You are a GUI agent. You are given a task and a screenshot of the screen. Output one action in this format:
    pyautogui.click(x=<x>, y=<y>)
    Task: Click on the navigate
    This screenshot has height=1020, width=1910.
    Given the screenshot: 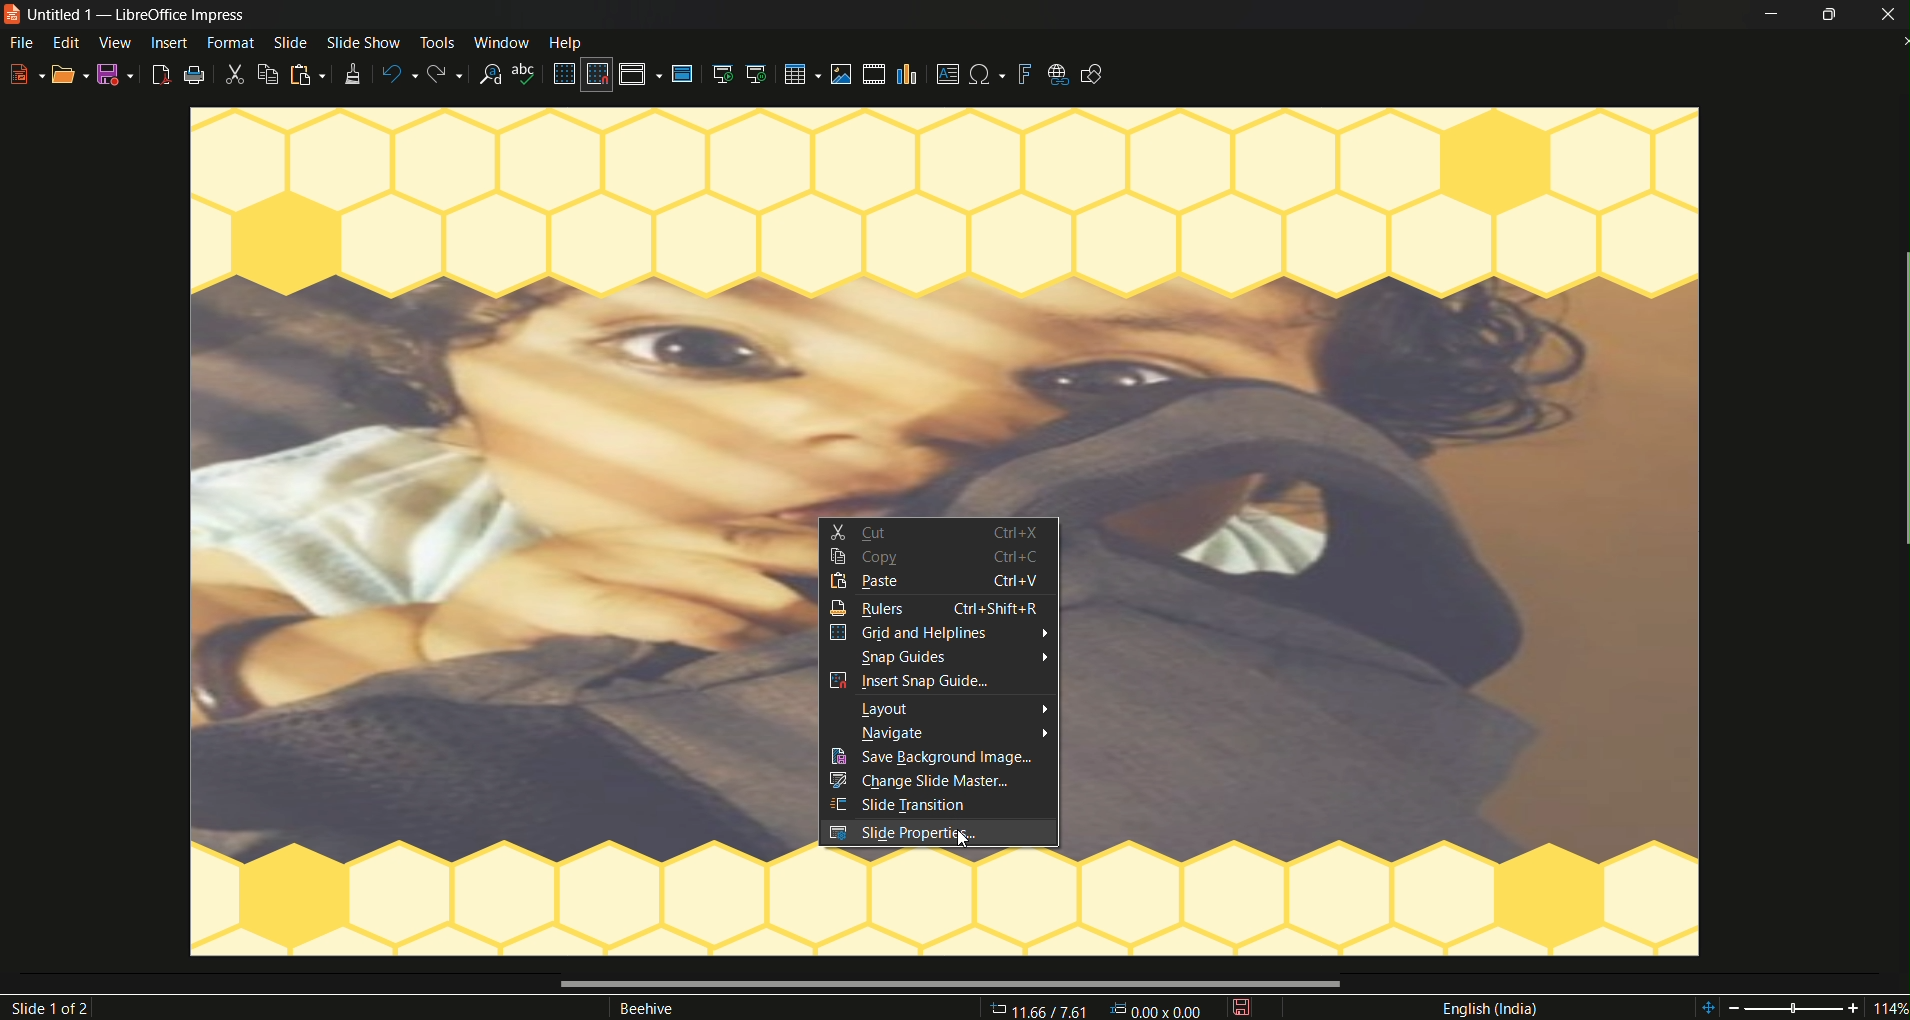 What is the action you would take?
    pyautogui.click(x=909, y=733)
    